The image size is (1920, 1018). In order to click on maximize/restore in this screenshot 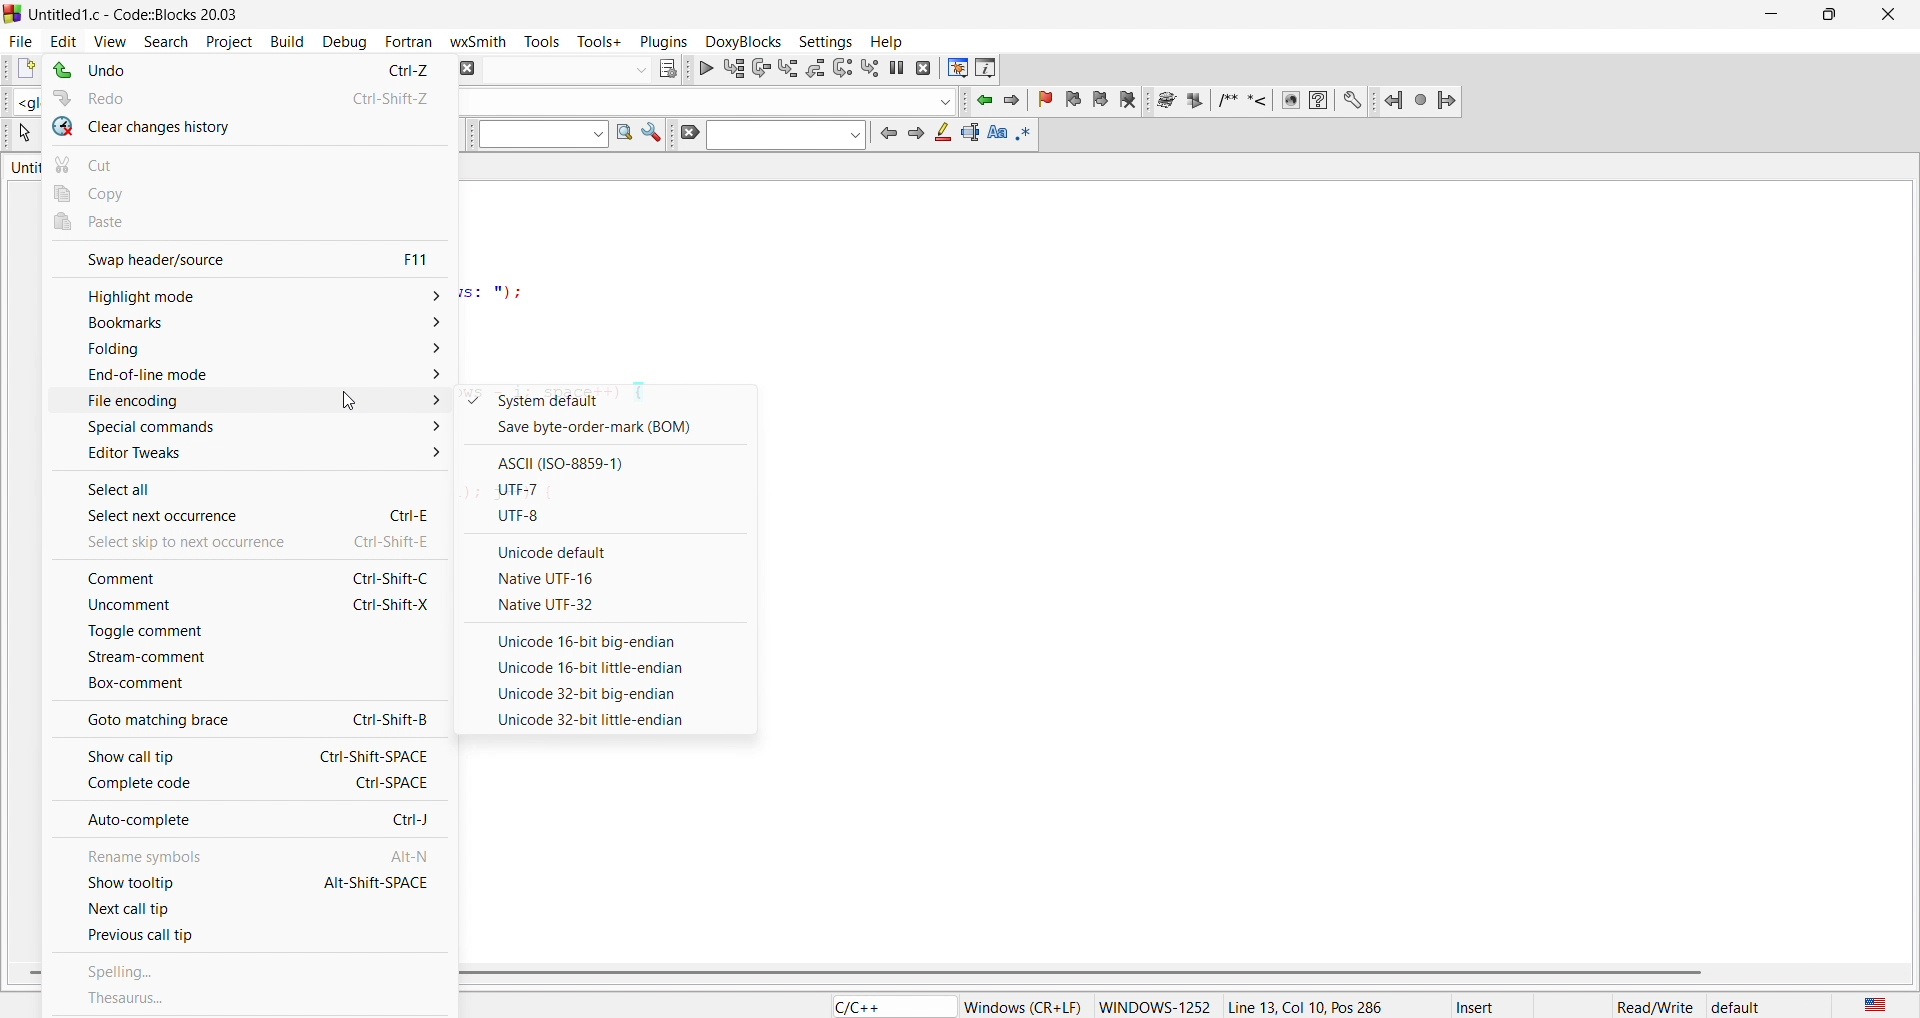, I will do `click(1826, 13)`.